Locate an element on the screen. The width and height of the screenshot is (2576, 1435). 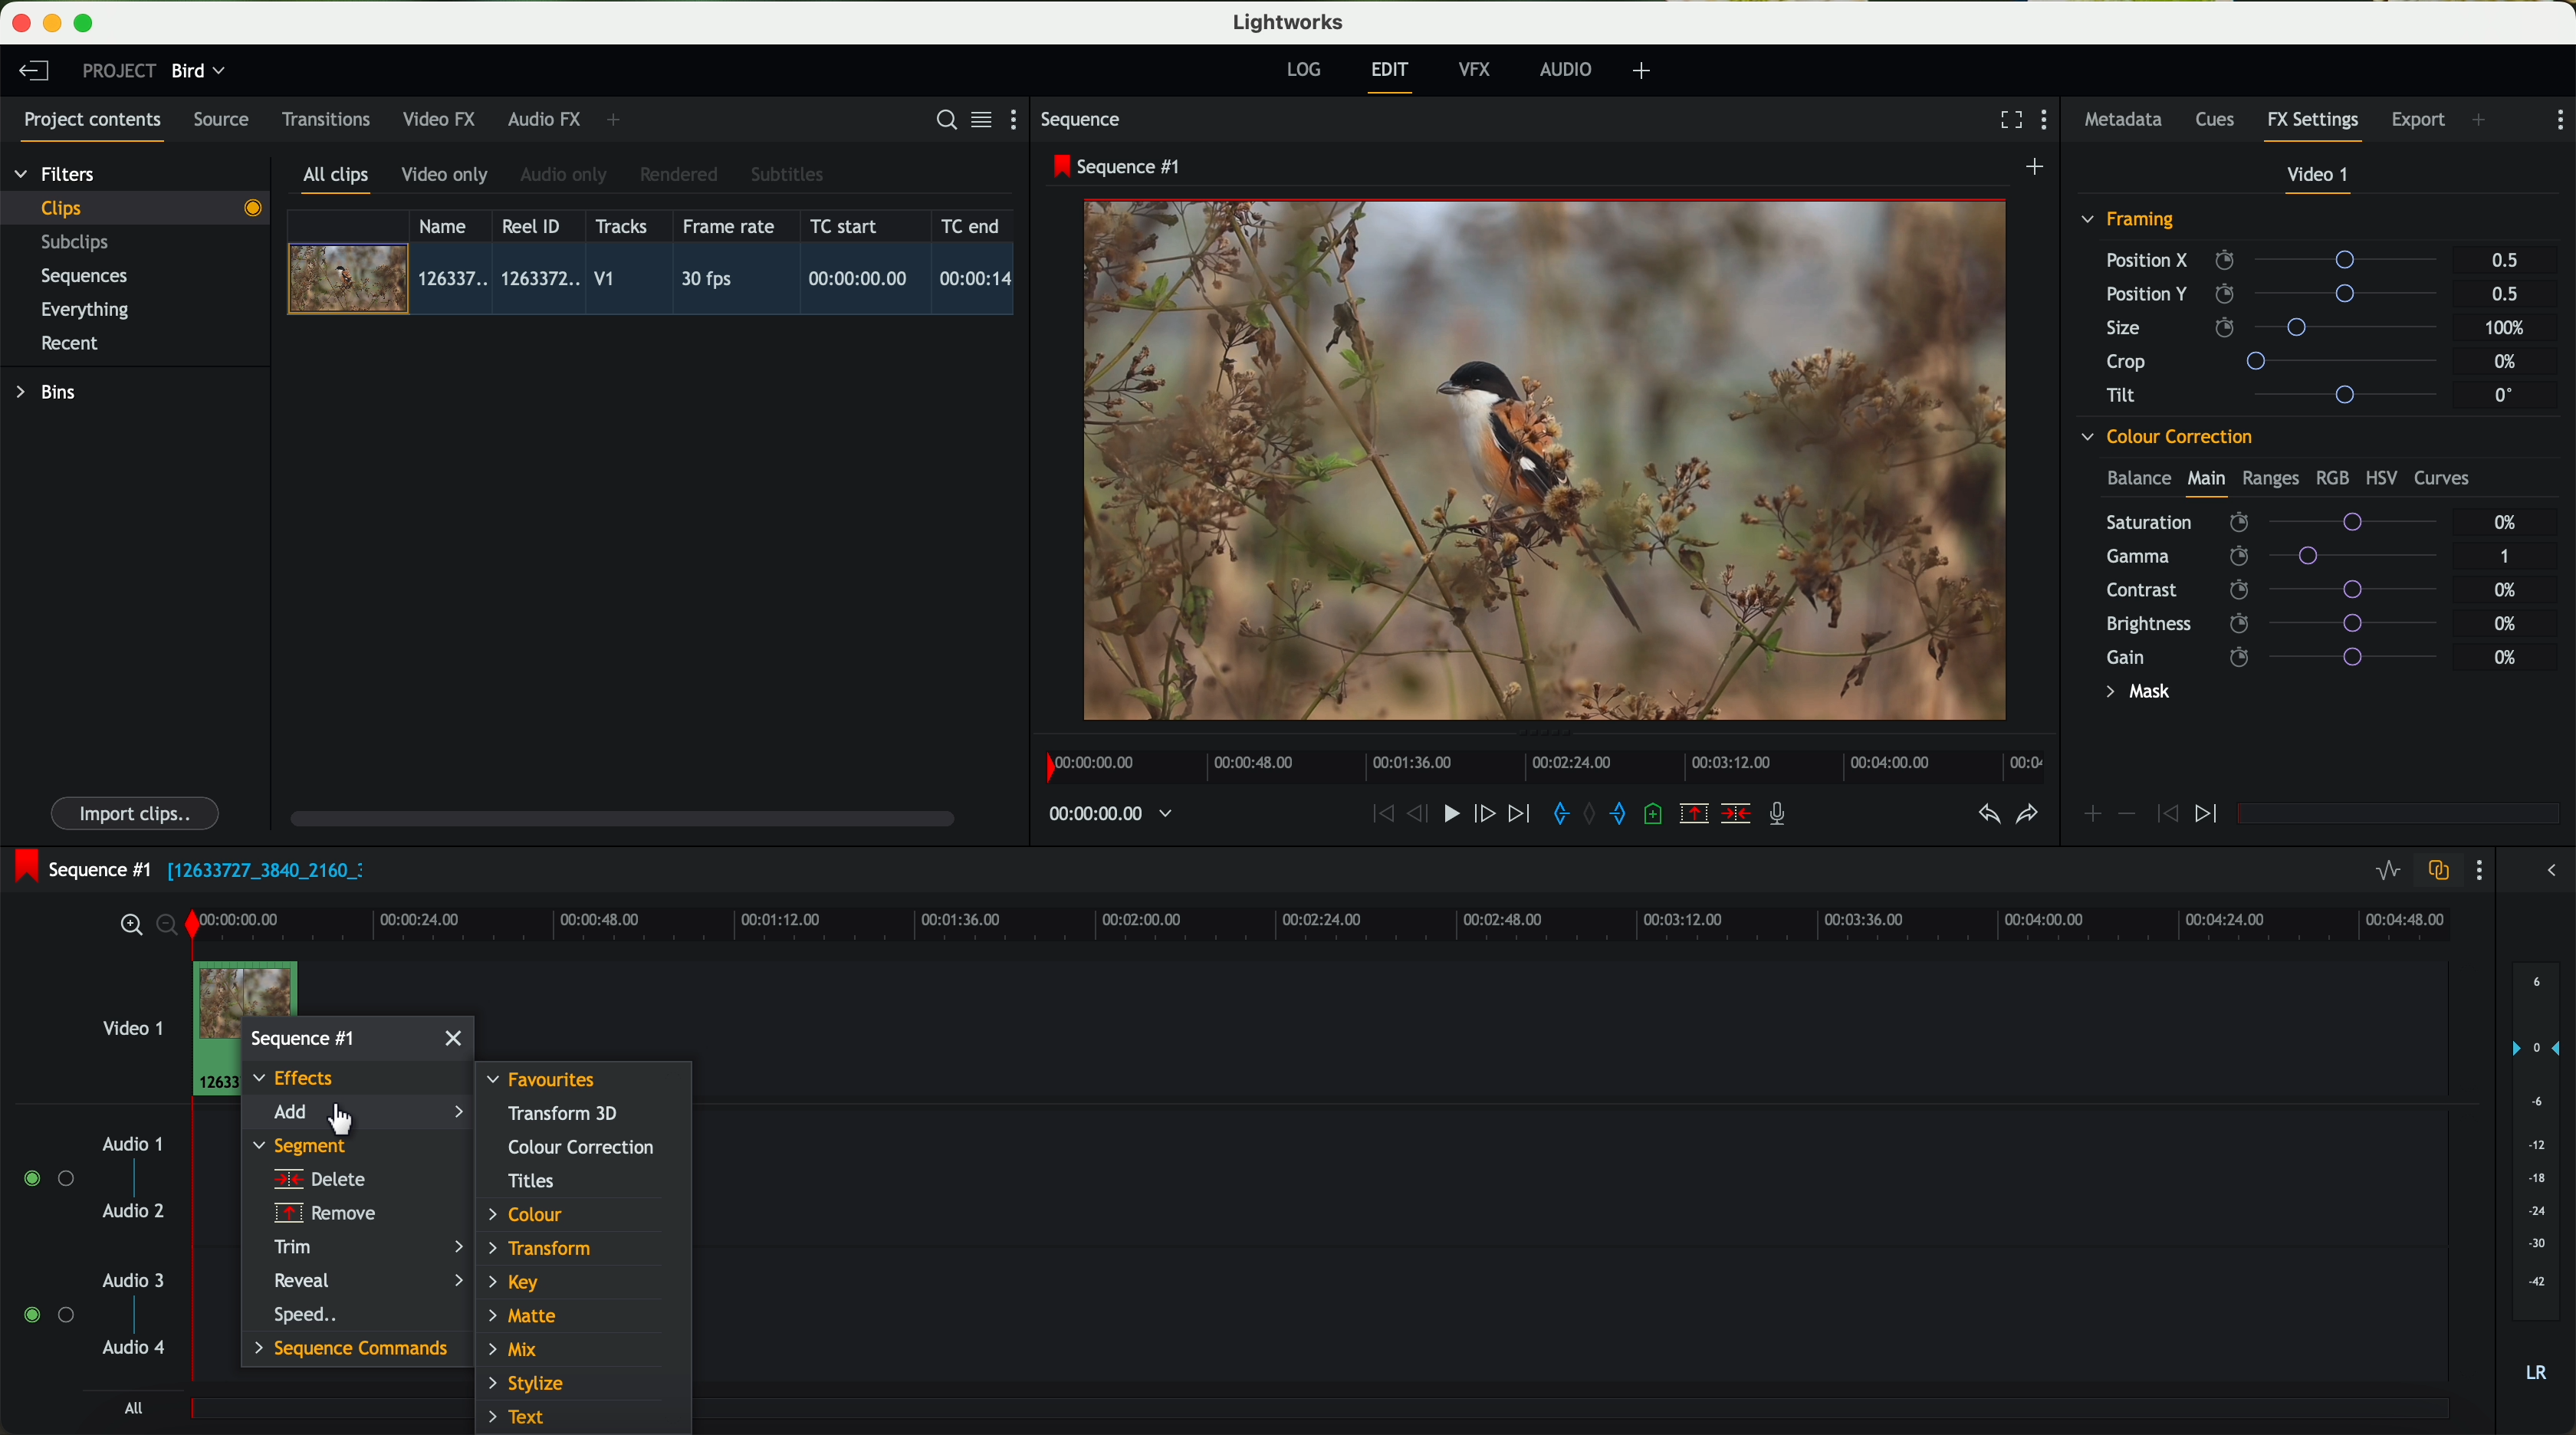
click on video is located at coordinates (657, 282).